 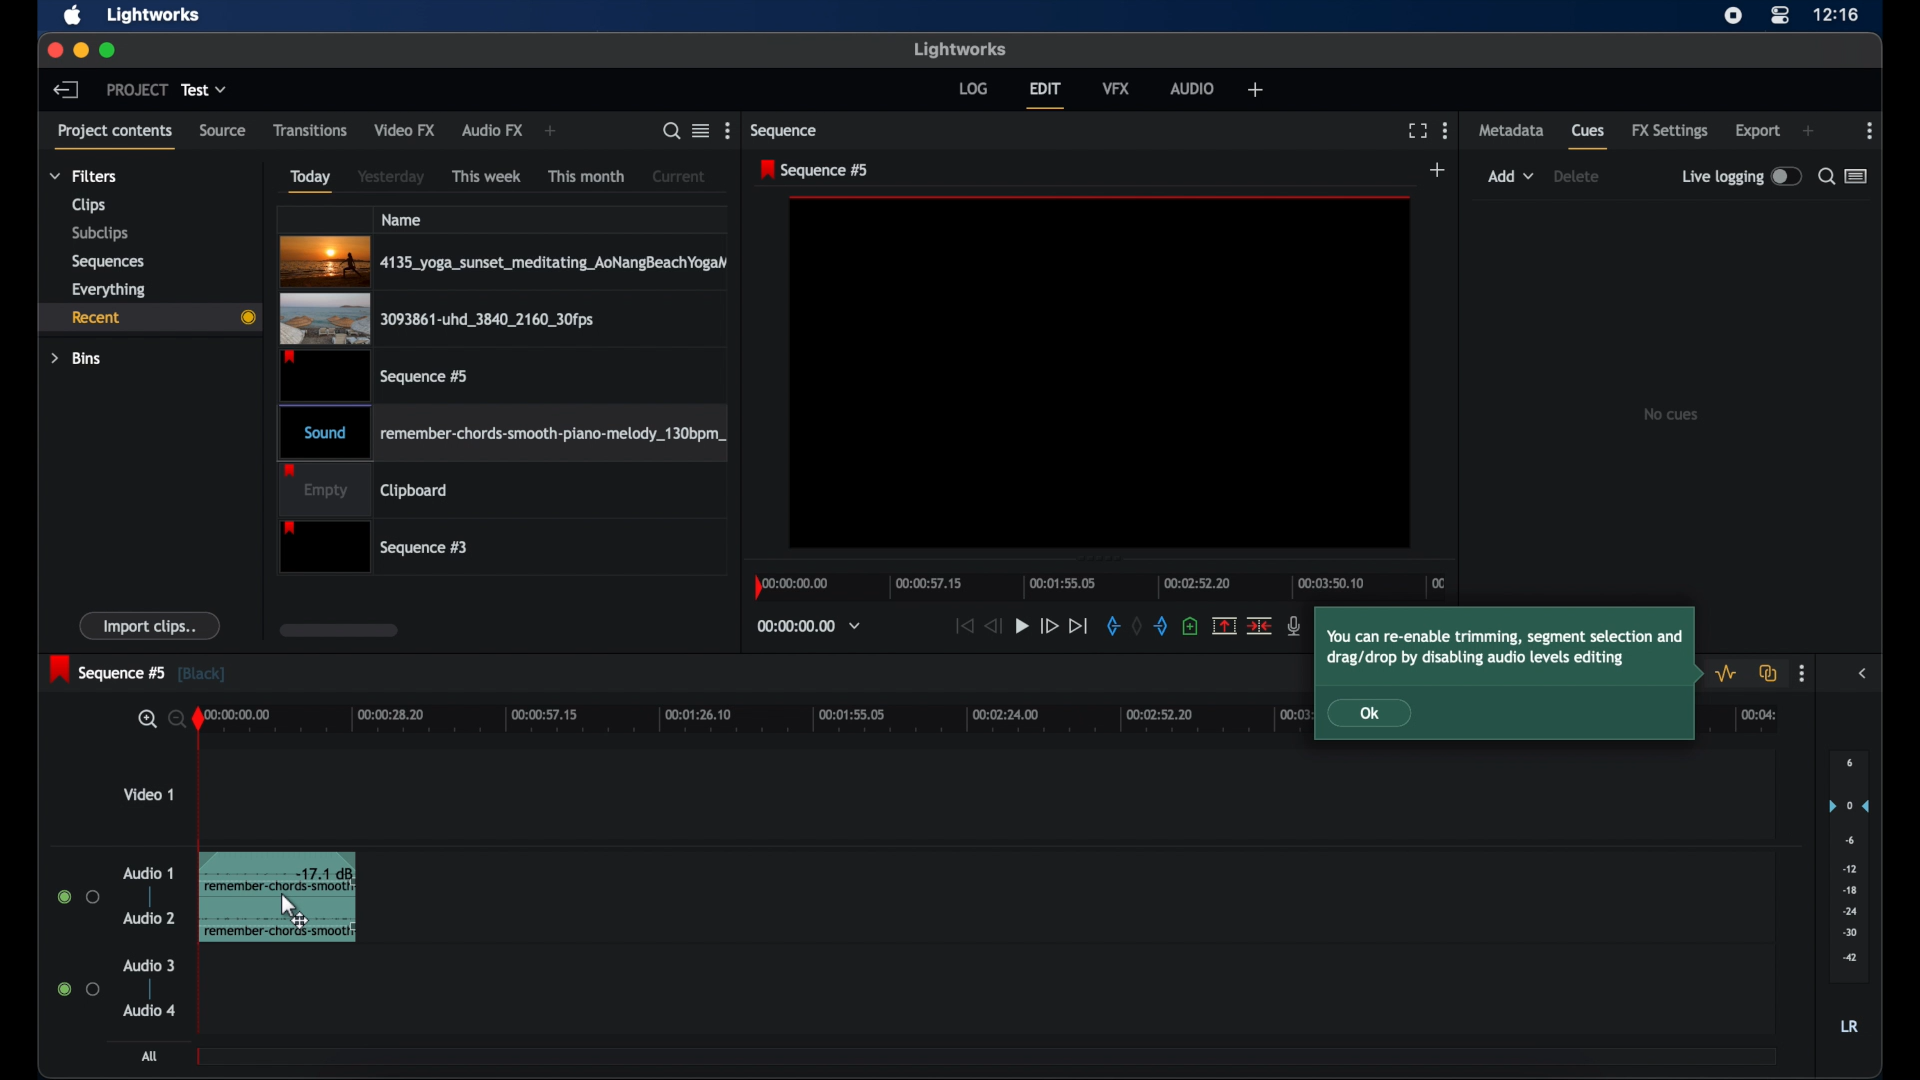 I want to click on filters, so click(x=85, y=175).